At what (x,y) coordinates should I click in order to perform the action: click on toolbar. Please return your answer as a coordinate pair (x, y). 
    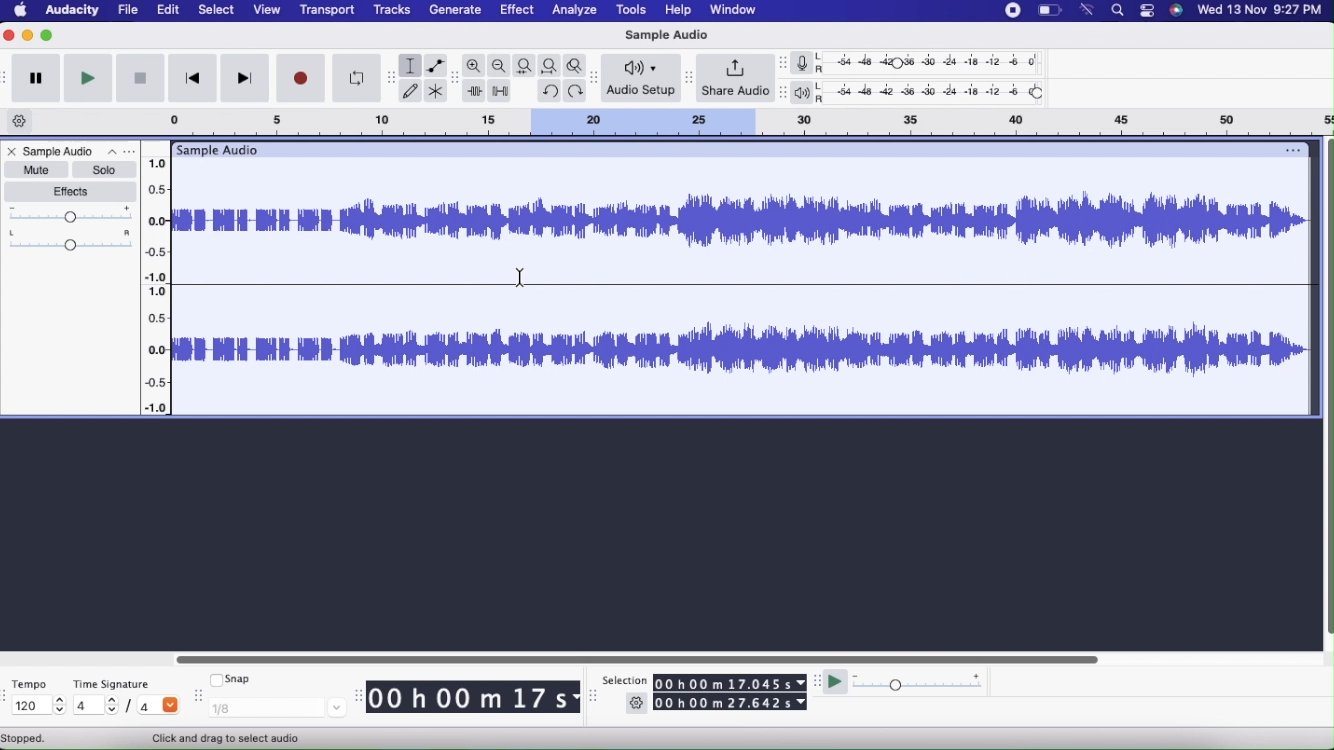
    Looking at the image, I should click on (391, 78).